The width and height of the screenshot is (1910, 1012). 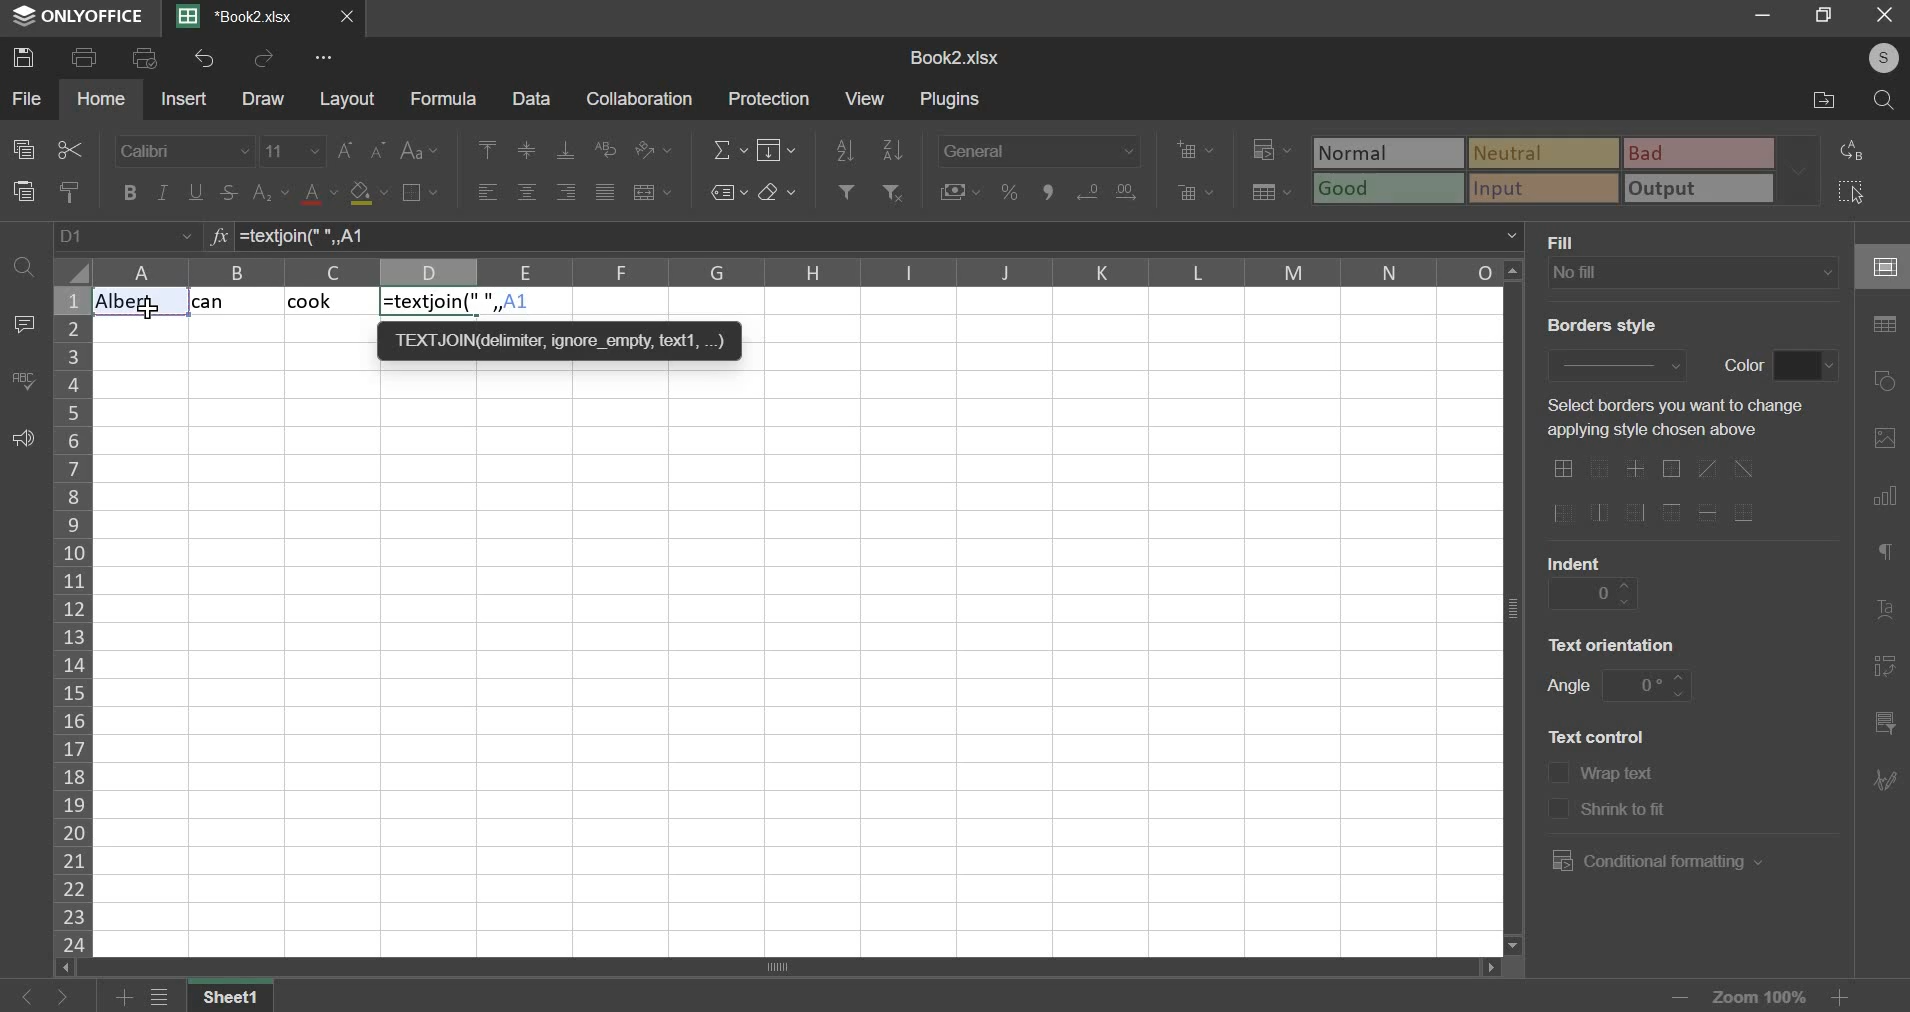 I want to click on align left, so click(x=488, y=192).